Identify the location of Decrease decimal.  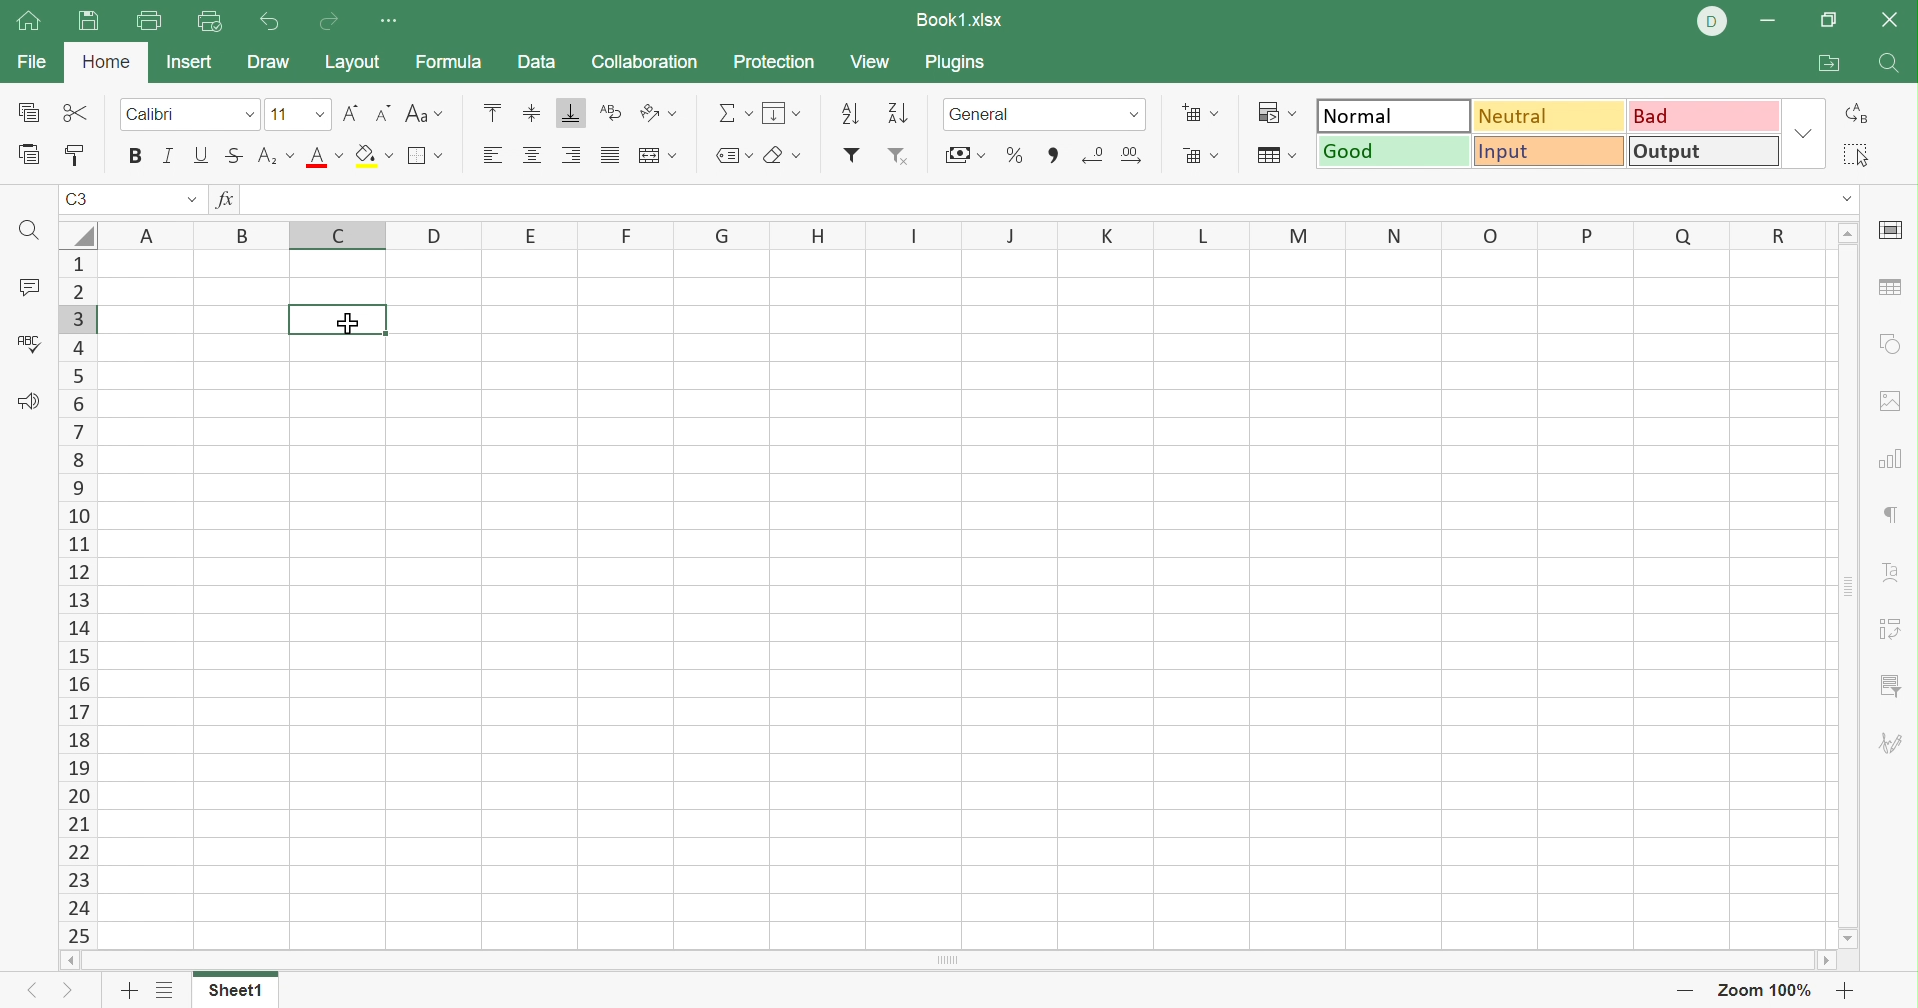
(1095, 157).